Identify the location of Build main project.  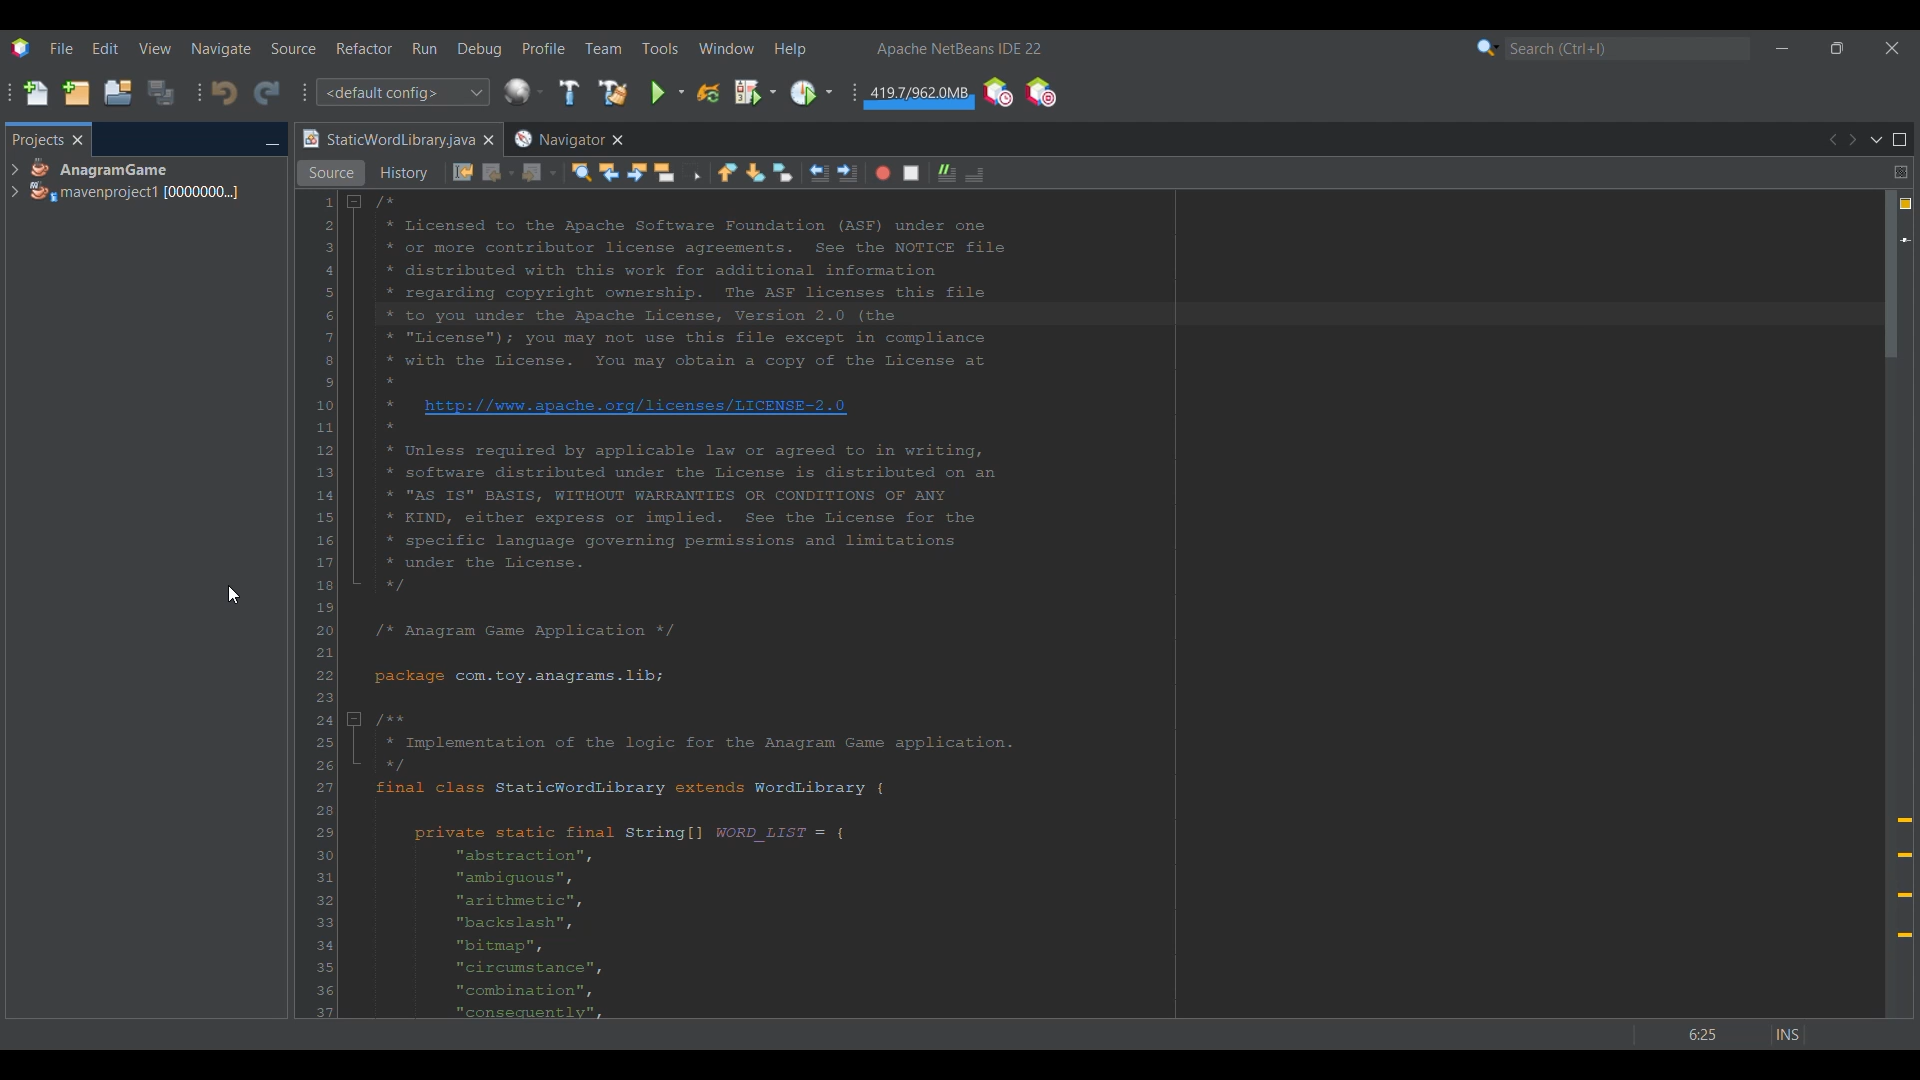
(568, 92).